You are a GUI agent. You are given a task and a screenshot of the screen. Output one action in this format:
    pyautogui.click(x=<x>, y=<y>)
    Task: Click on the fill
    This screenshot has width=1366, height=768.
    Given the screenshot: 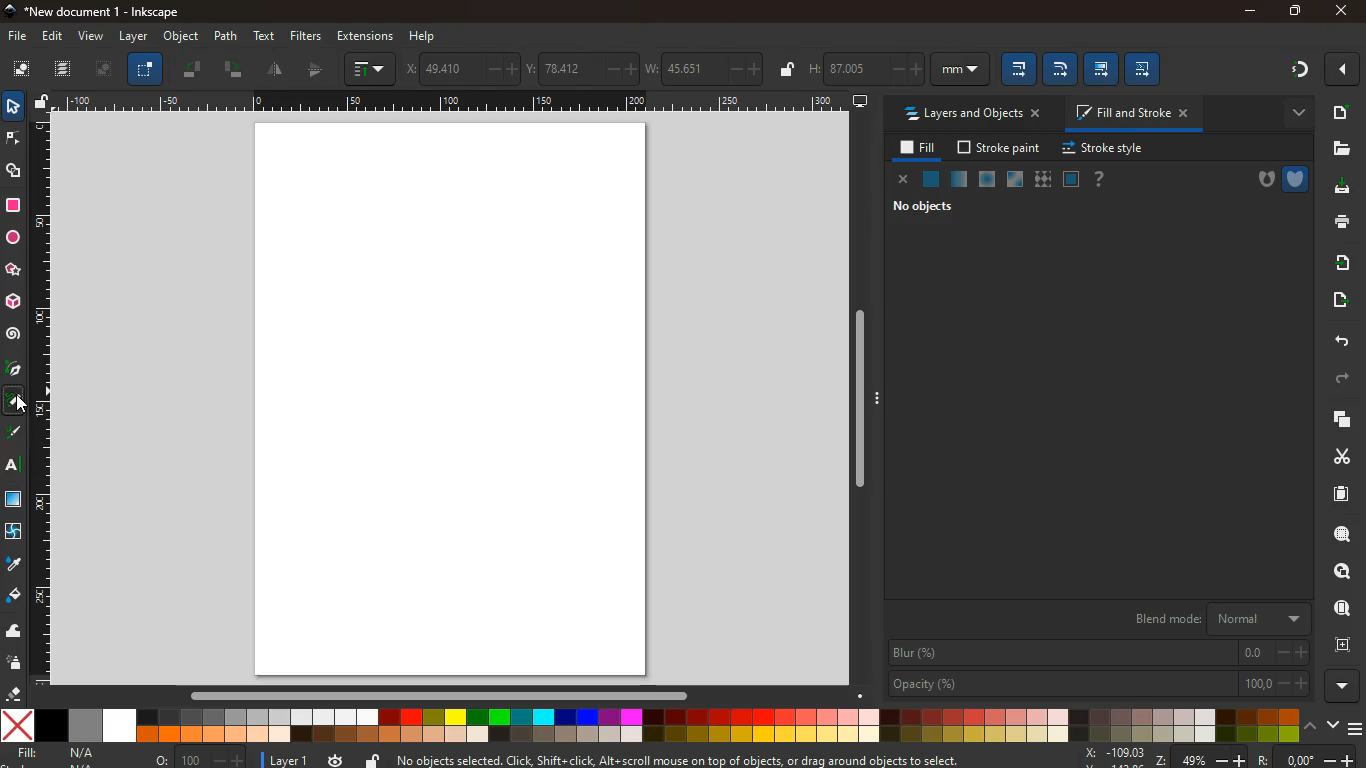 What is the action you would take?
    pyautogui.click(x=919, y=149)
    